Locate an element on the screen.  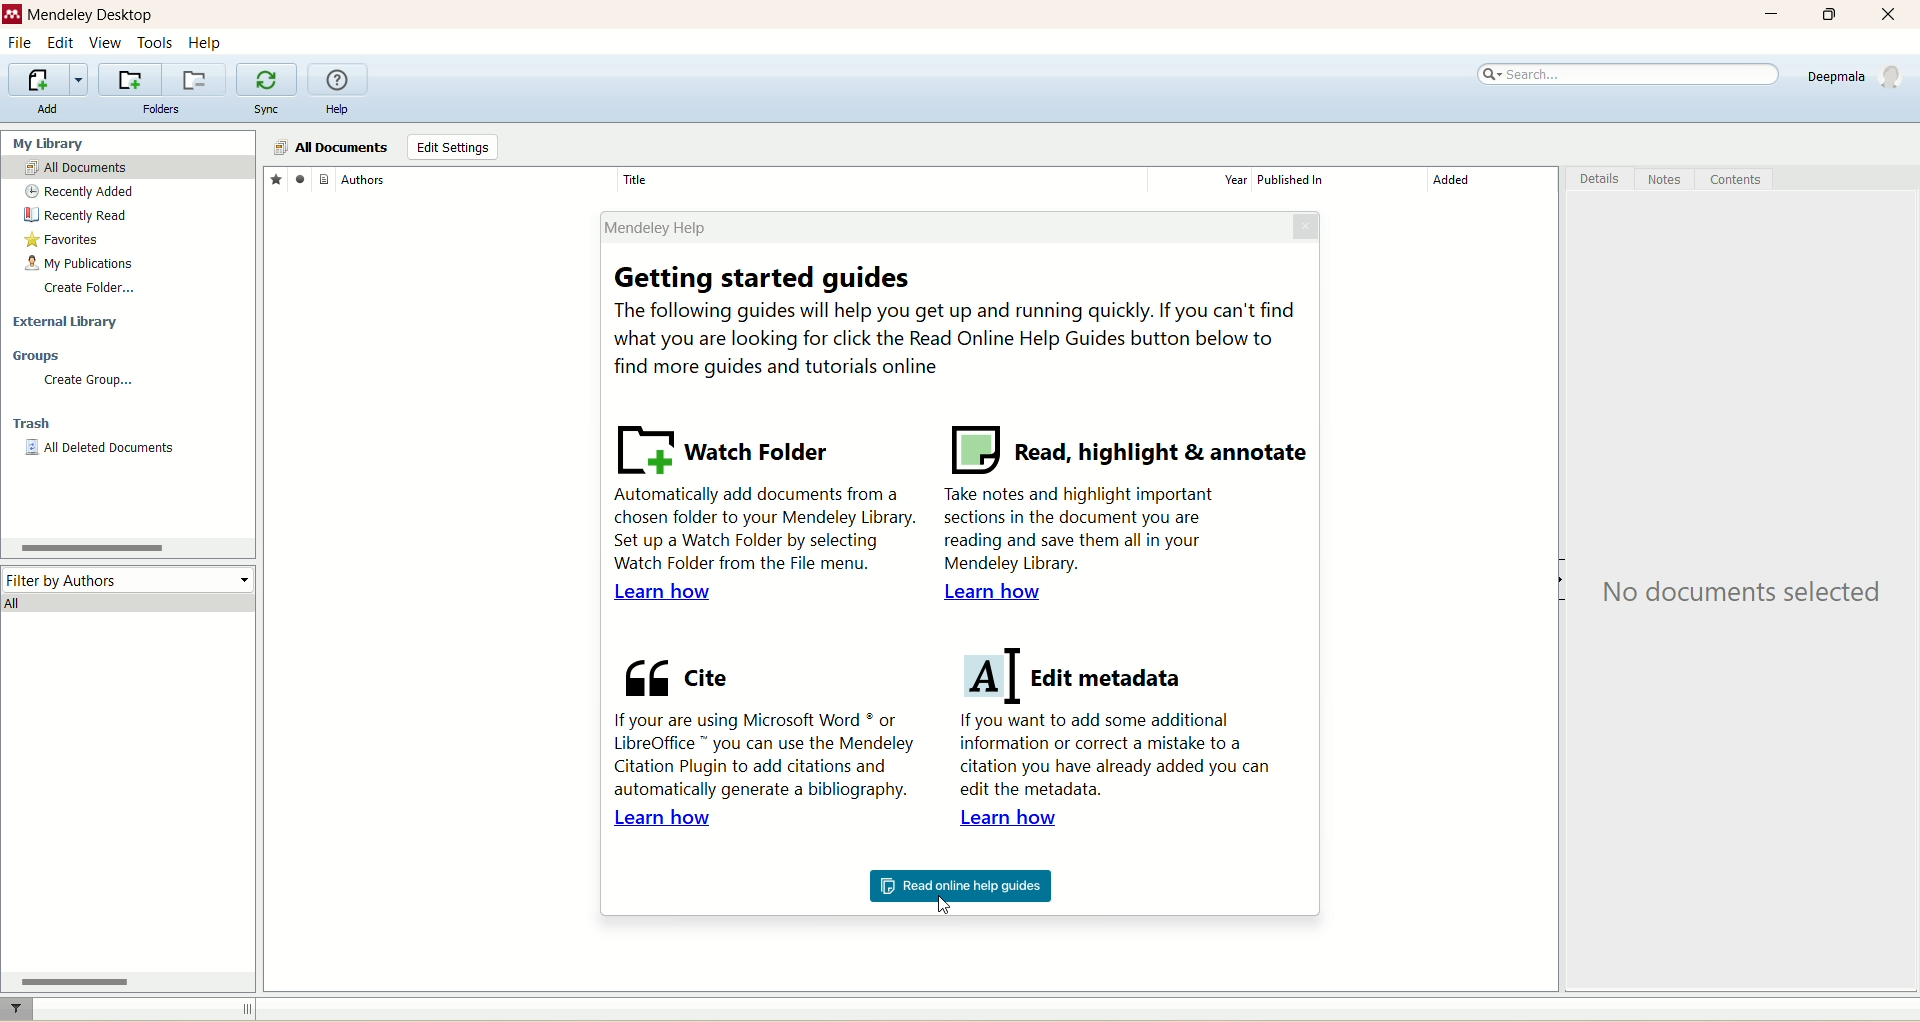
account is located at coordinates (1859, 76).